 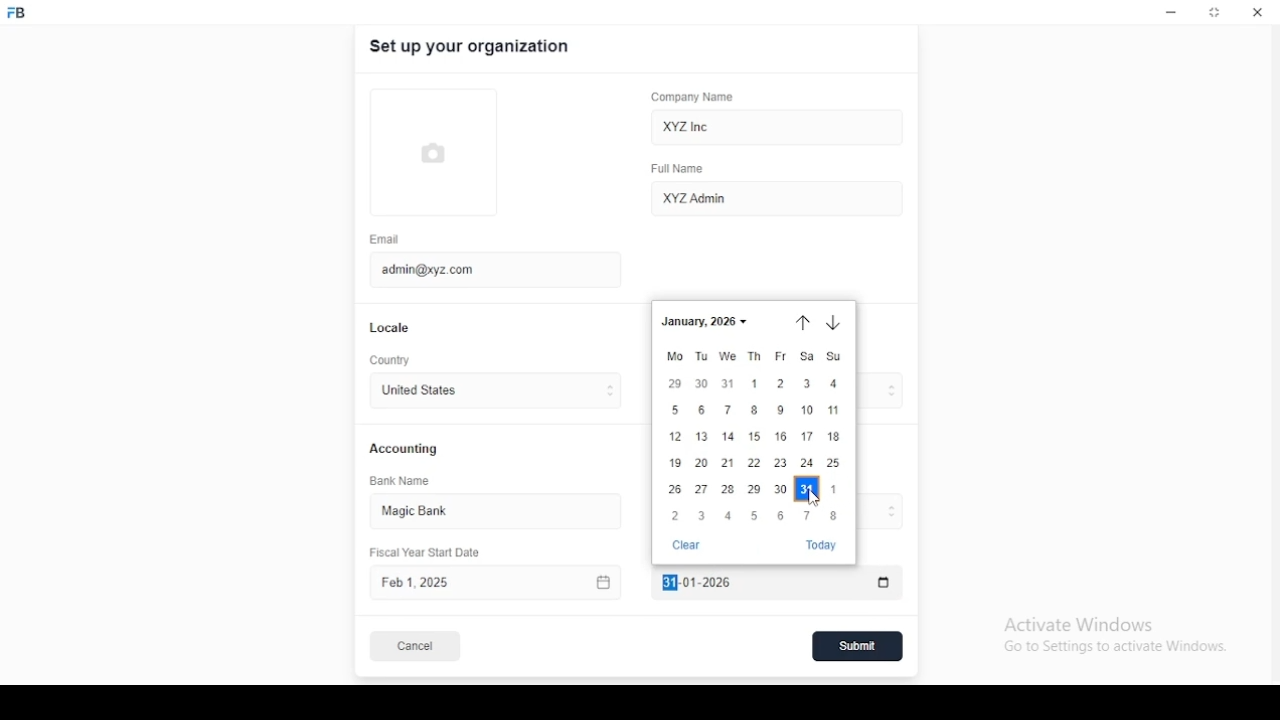 What do you see at coordinates (418, 392) in the screenshot?
I see `united states` at bounding box center [418, 392].